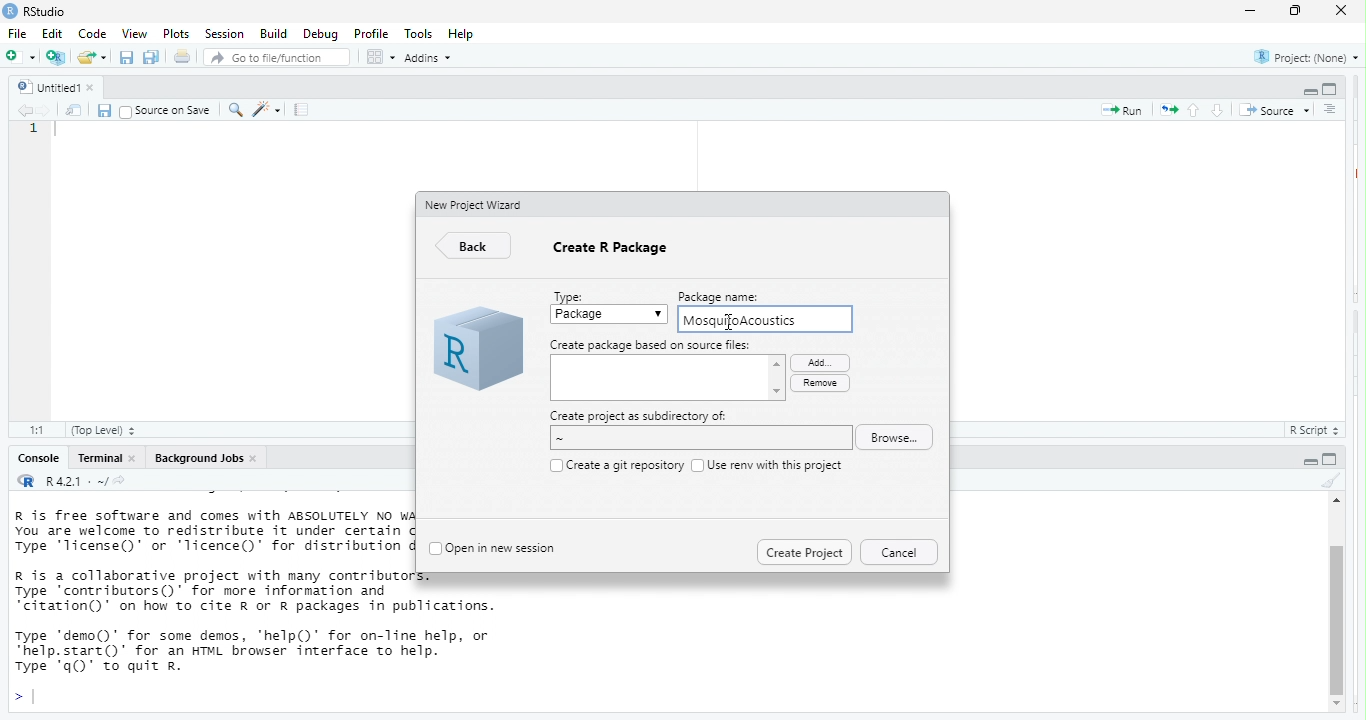 The width and height of the screenshot is (1366, 720). Describe the element at coordinates (273, 33) in the screenshot. I see `Build` at that location.